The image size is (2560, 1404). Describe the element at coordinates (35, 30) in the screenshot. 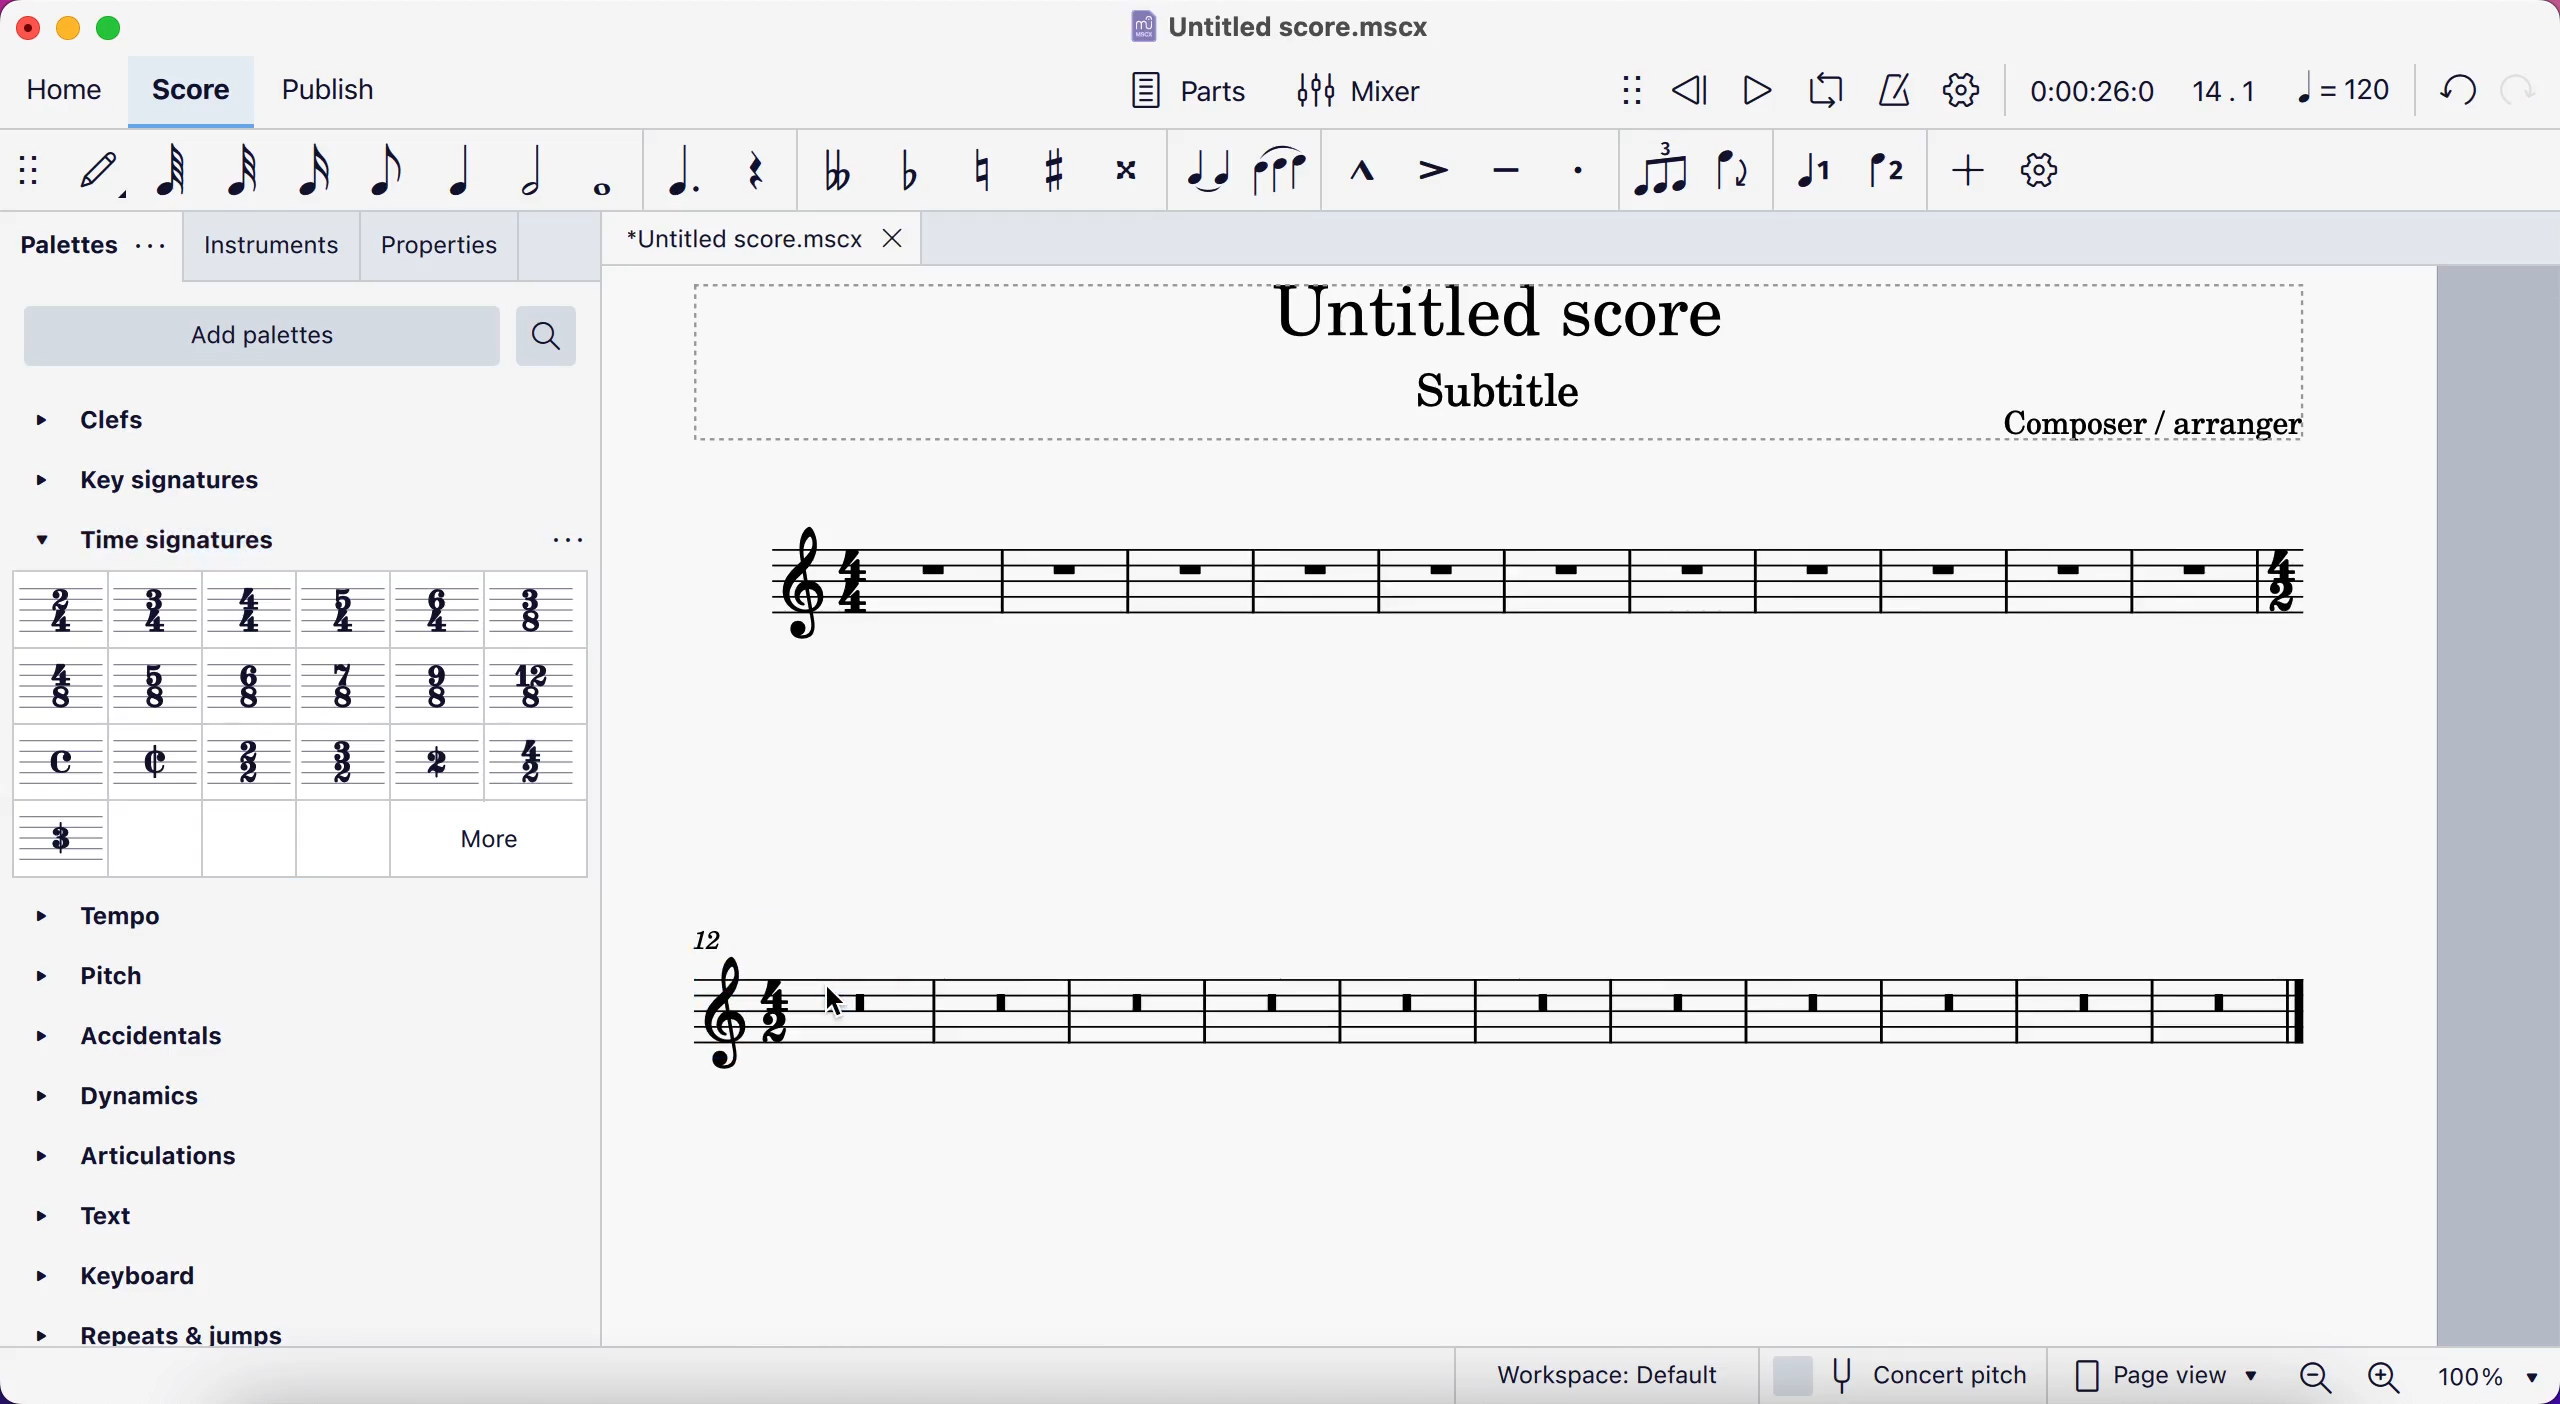

I see `close` at that location.